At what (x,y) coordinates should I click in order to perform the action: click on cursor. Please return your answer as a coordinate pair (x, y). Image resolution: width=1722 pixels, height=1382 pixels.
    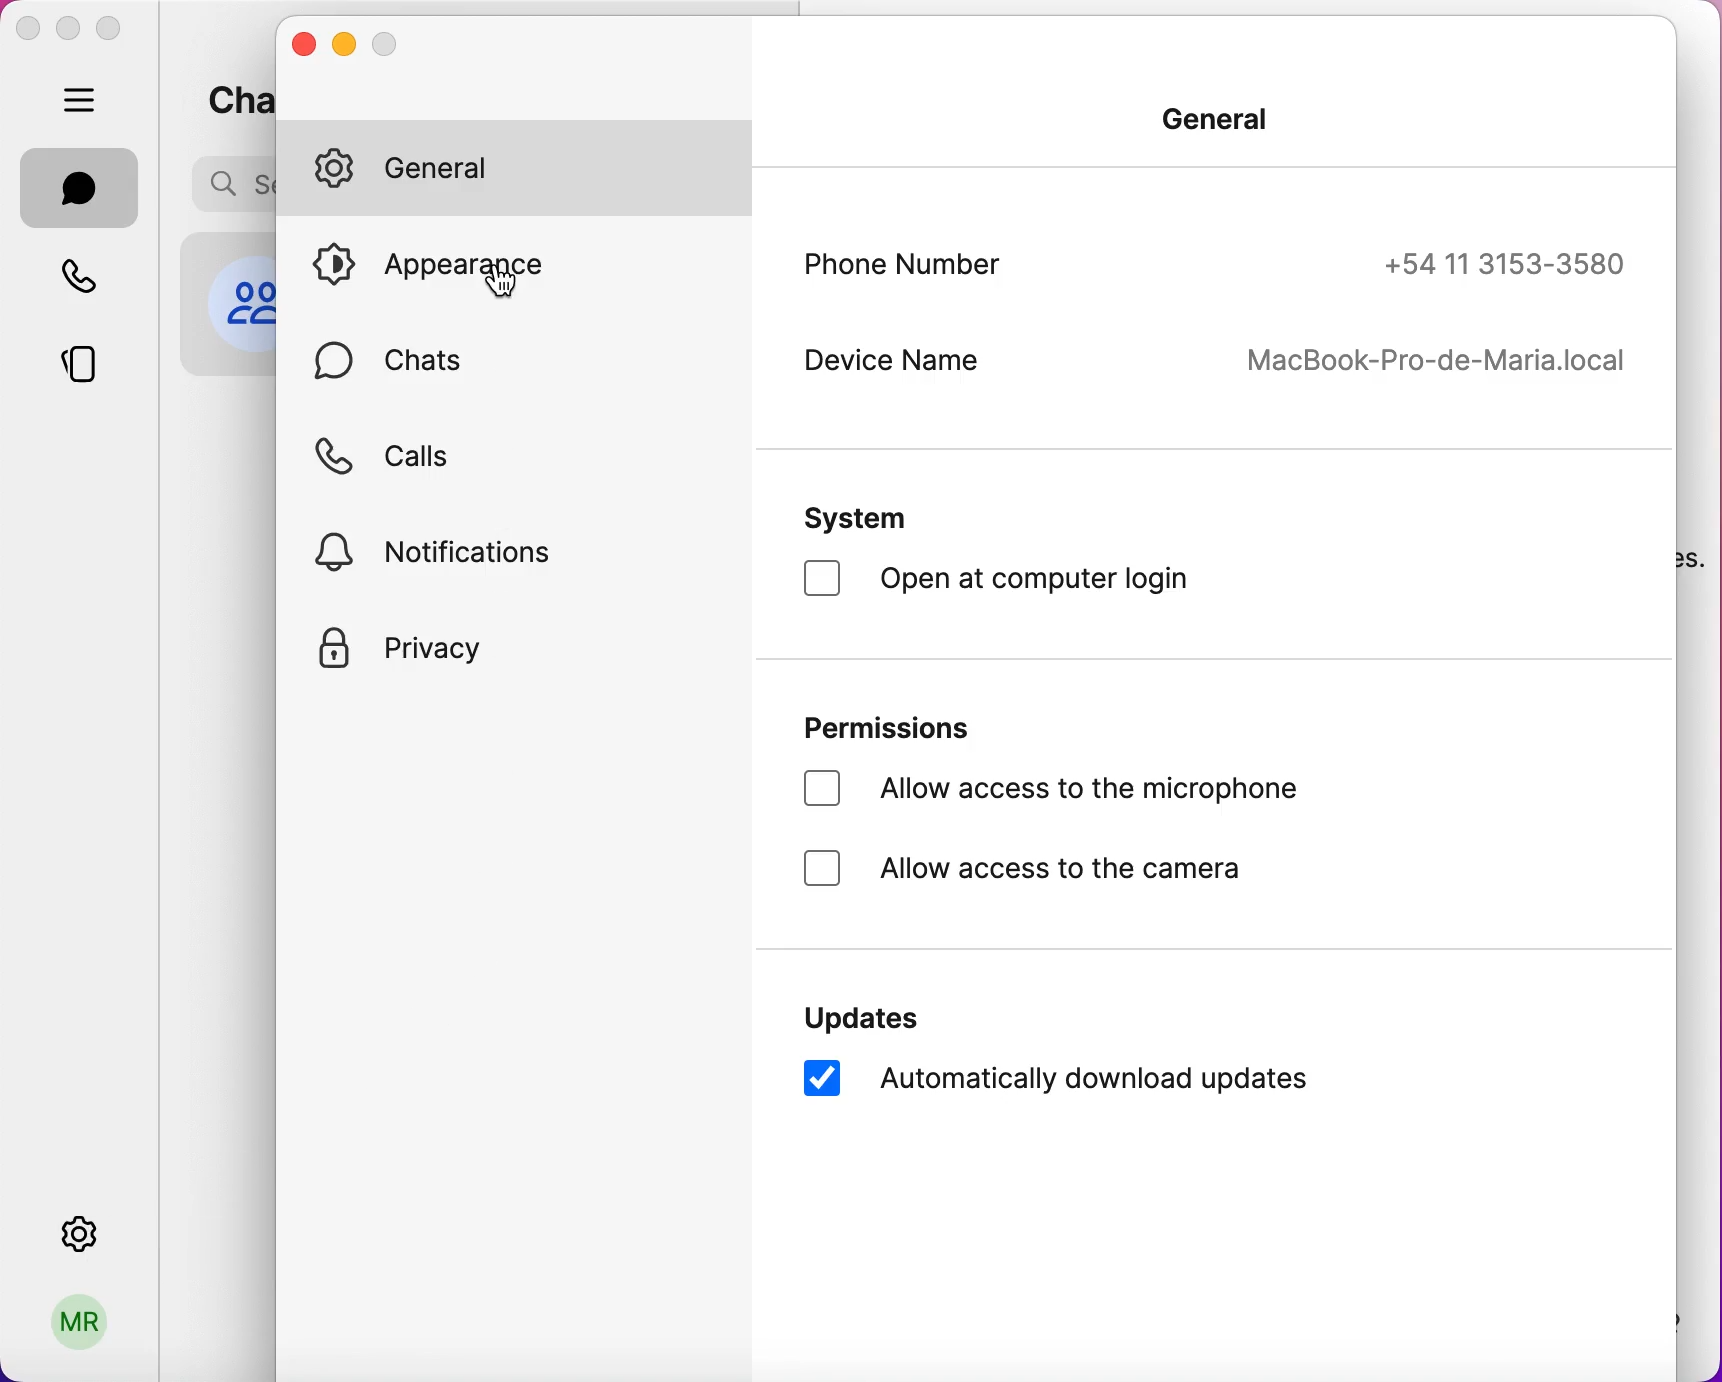
    Looking at the image, I should click on (502, 284).